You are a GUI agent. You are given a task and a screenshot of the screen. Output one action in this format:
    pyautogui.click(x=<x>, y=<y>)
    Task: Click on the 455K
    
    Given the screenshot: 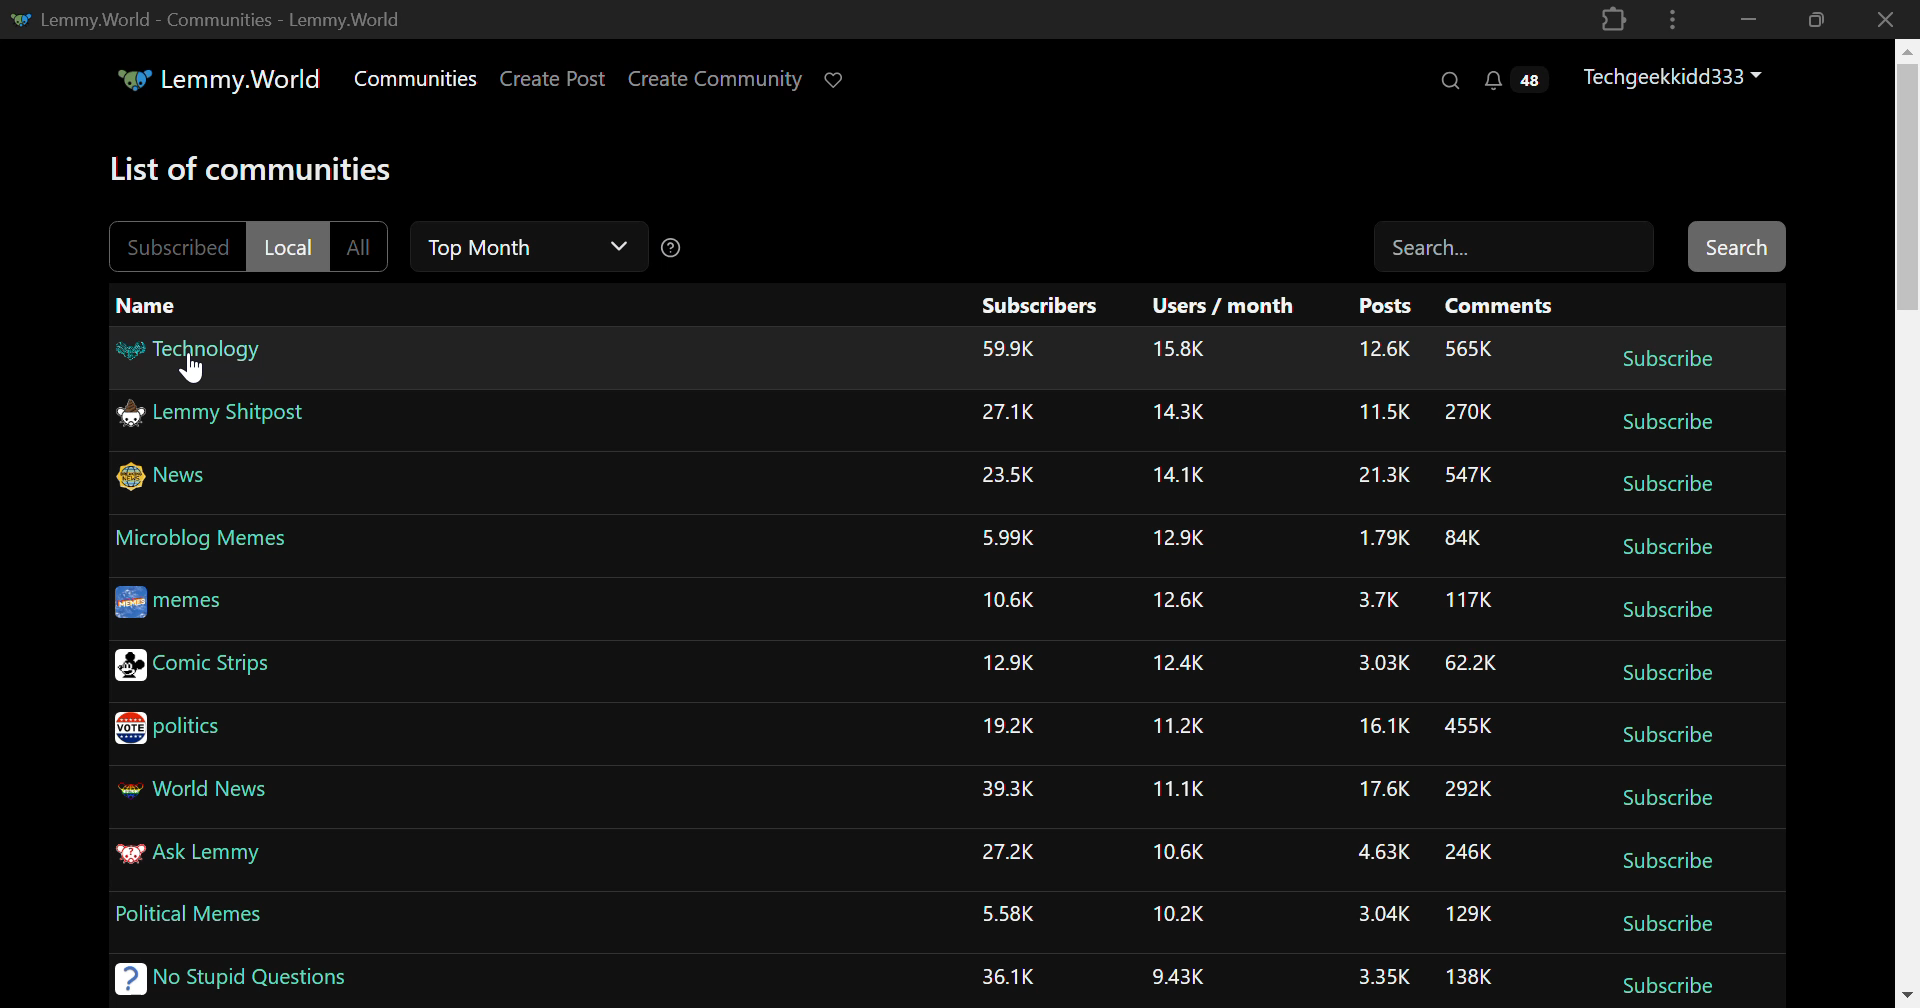 What is the action you would take?
    pyautogui.click(x=1466, y=728)
    